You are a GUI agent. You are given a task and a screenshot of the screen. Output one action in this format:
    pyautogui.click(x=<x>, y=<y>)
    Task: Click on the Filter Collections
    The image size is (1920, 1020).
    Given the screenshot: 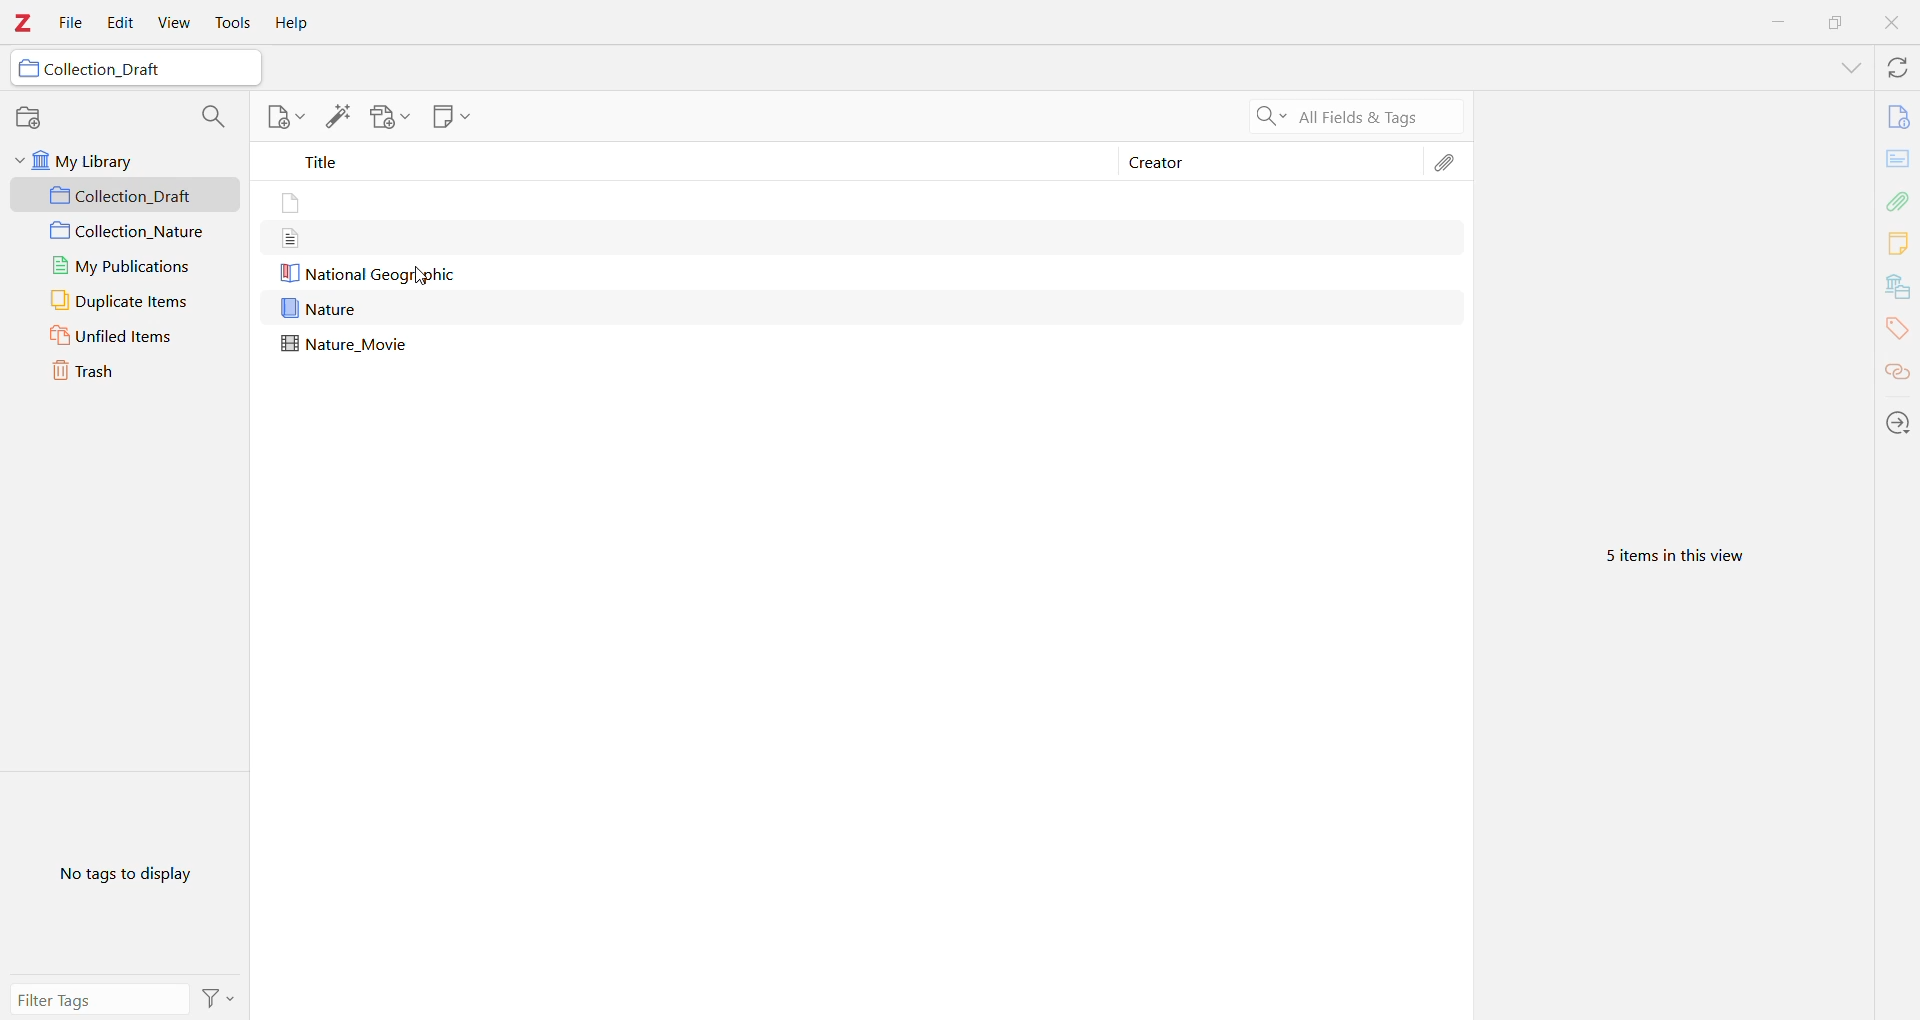 What is the action you would take?
    pyautogui.click(x=212, y=114)
    